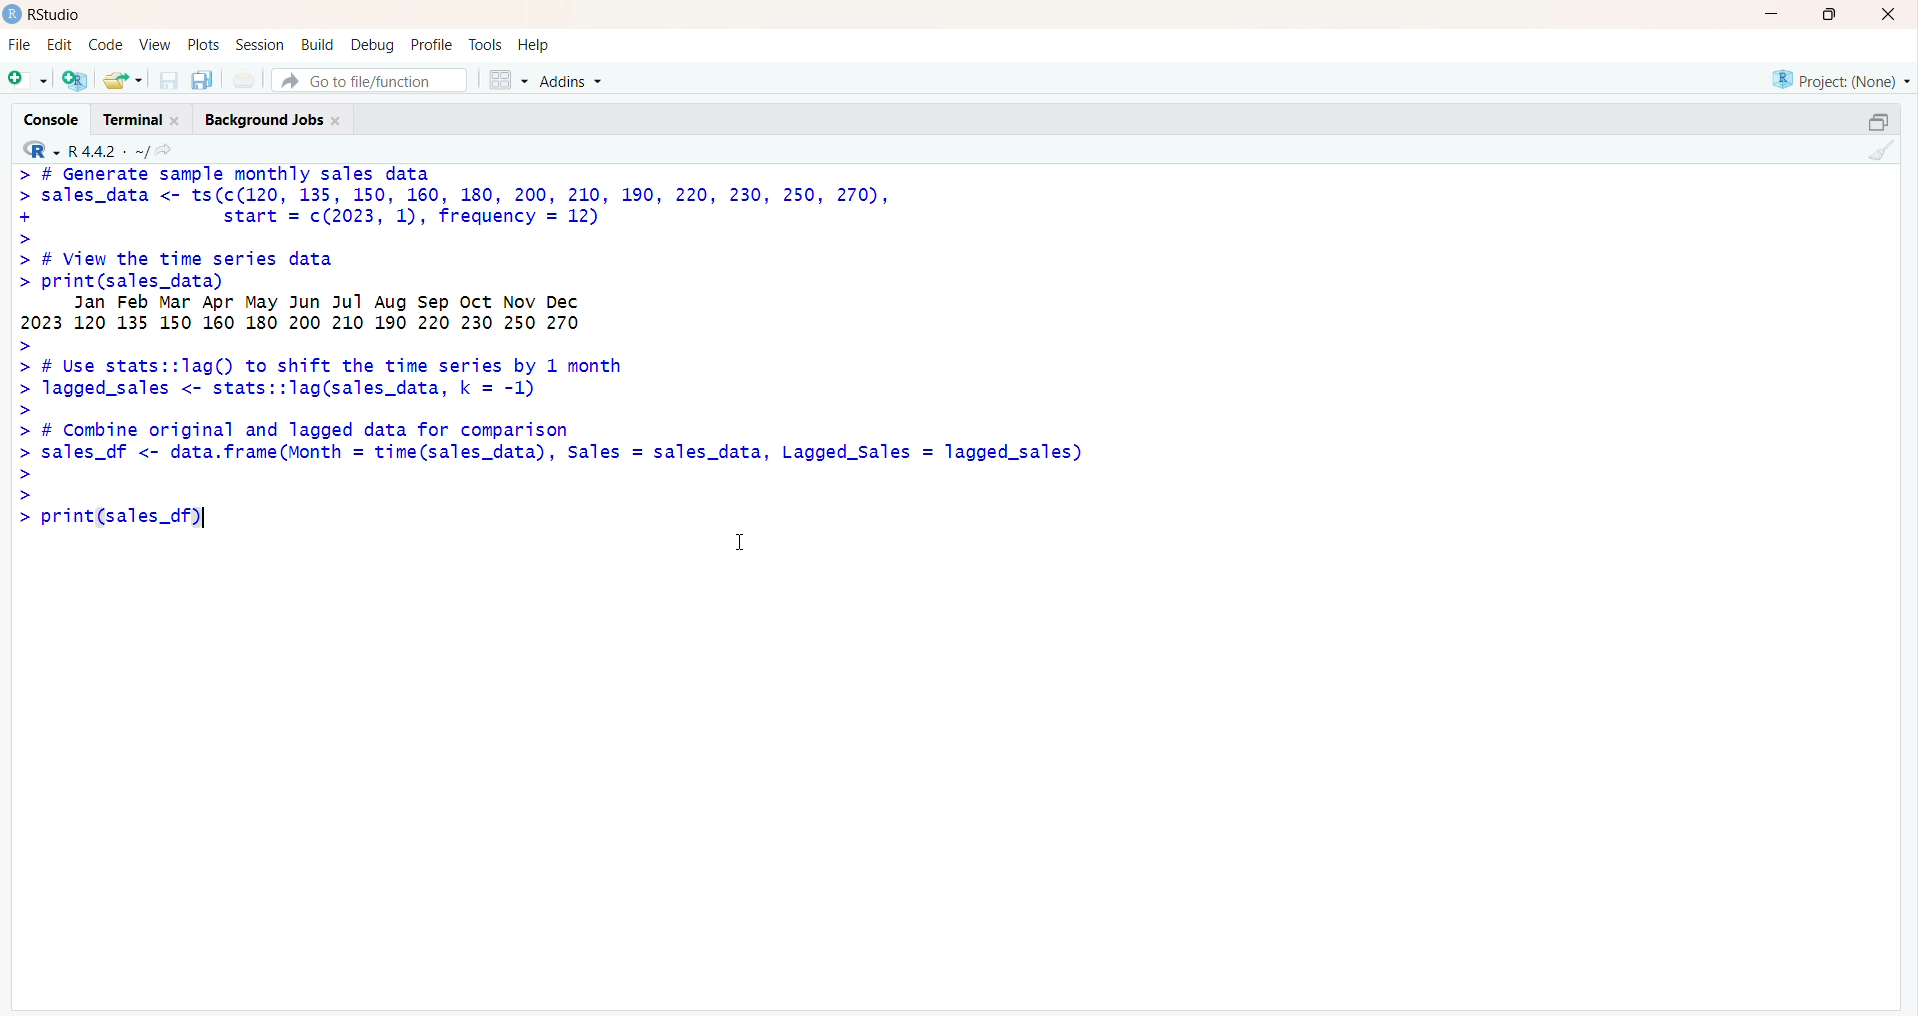 The image size is (1918, 1016). What do you see at coordinates (166, 152) in the screenshot?
I see `view the current working directory` at bounding box center [166, 152].